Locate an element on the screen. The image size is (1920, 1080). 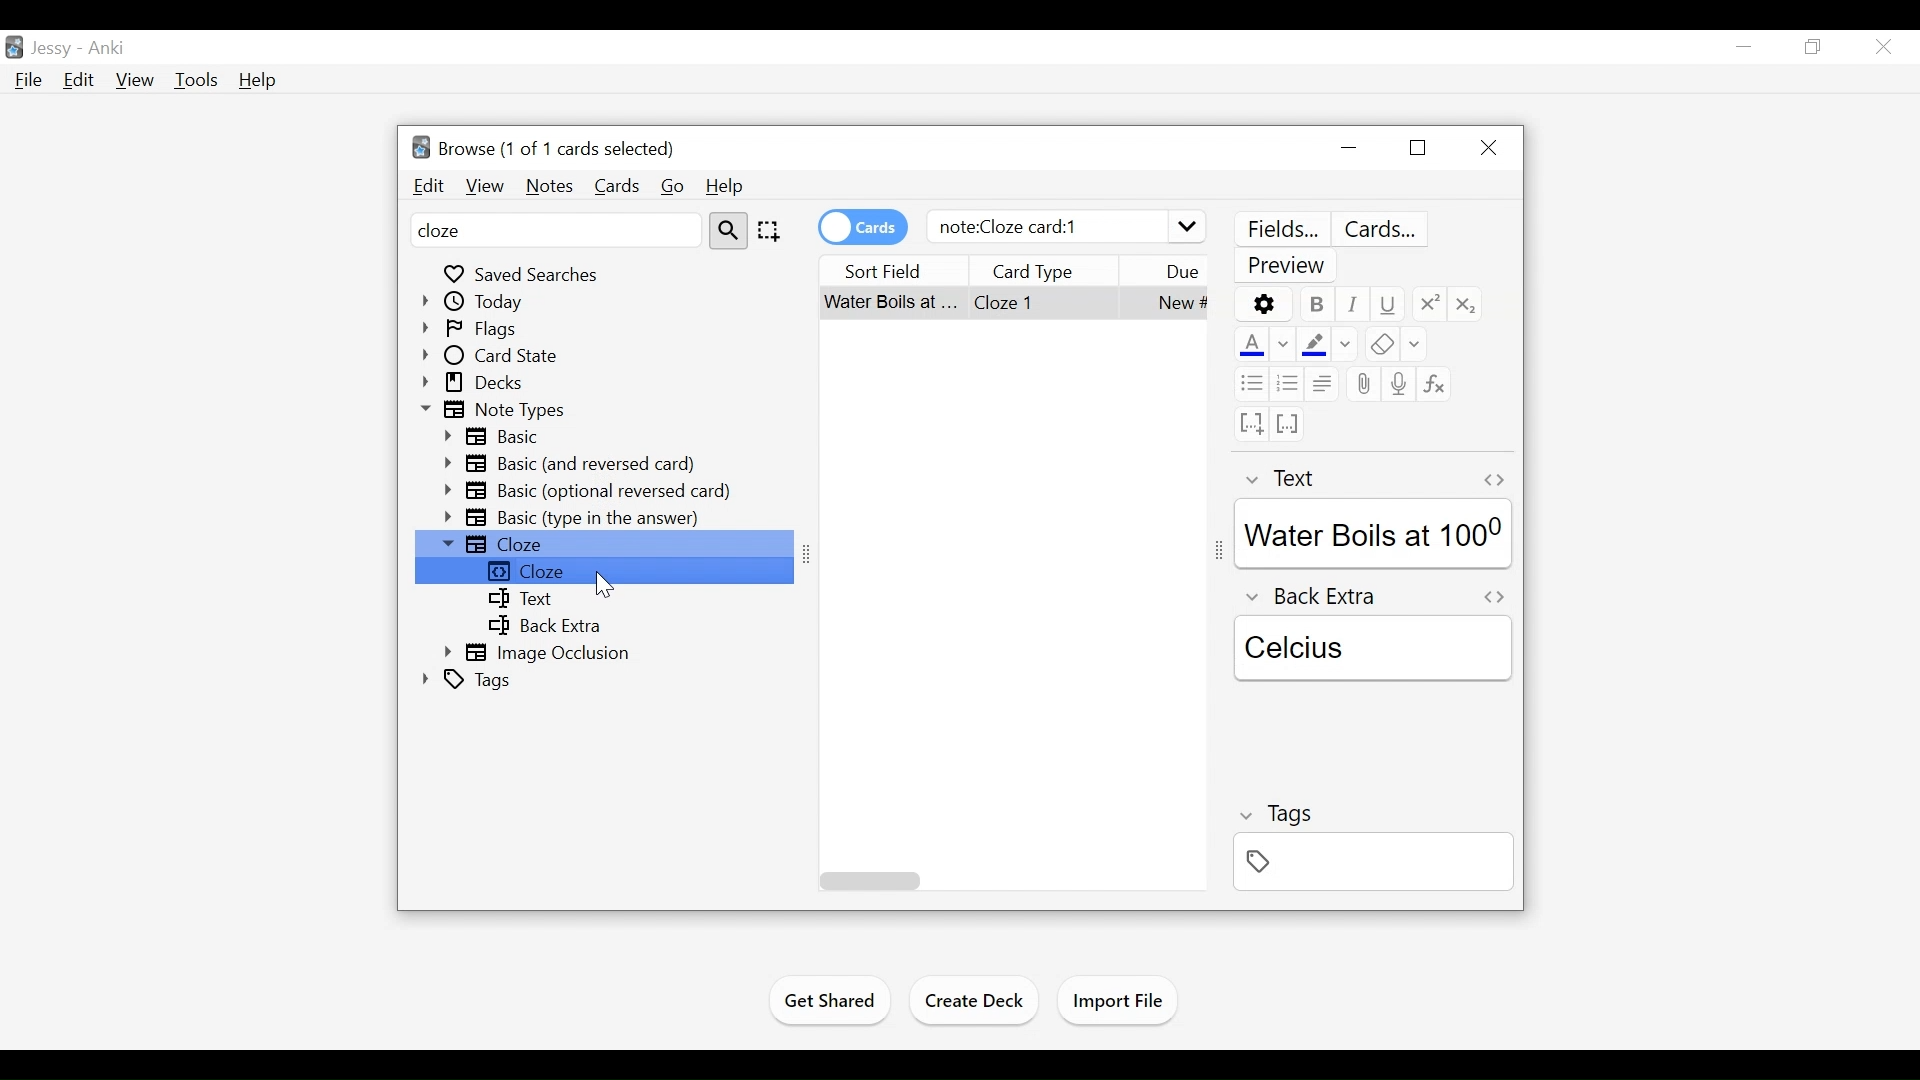
note:Cloze card:1 is located at coordinates (1066, 228).